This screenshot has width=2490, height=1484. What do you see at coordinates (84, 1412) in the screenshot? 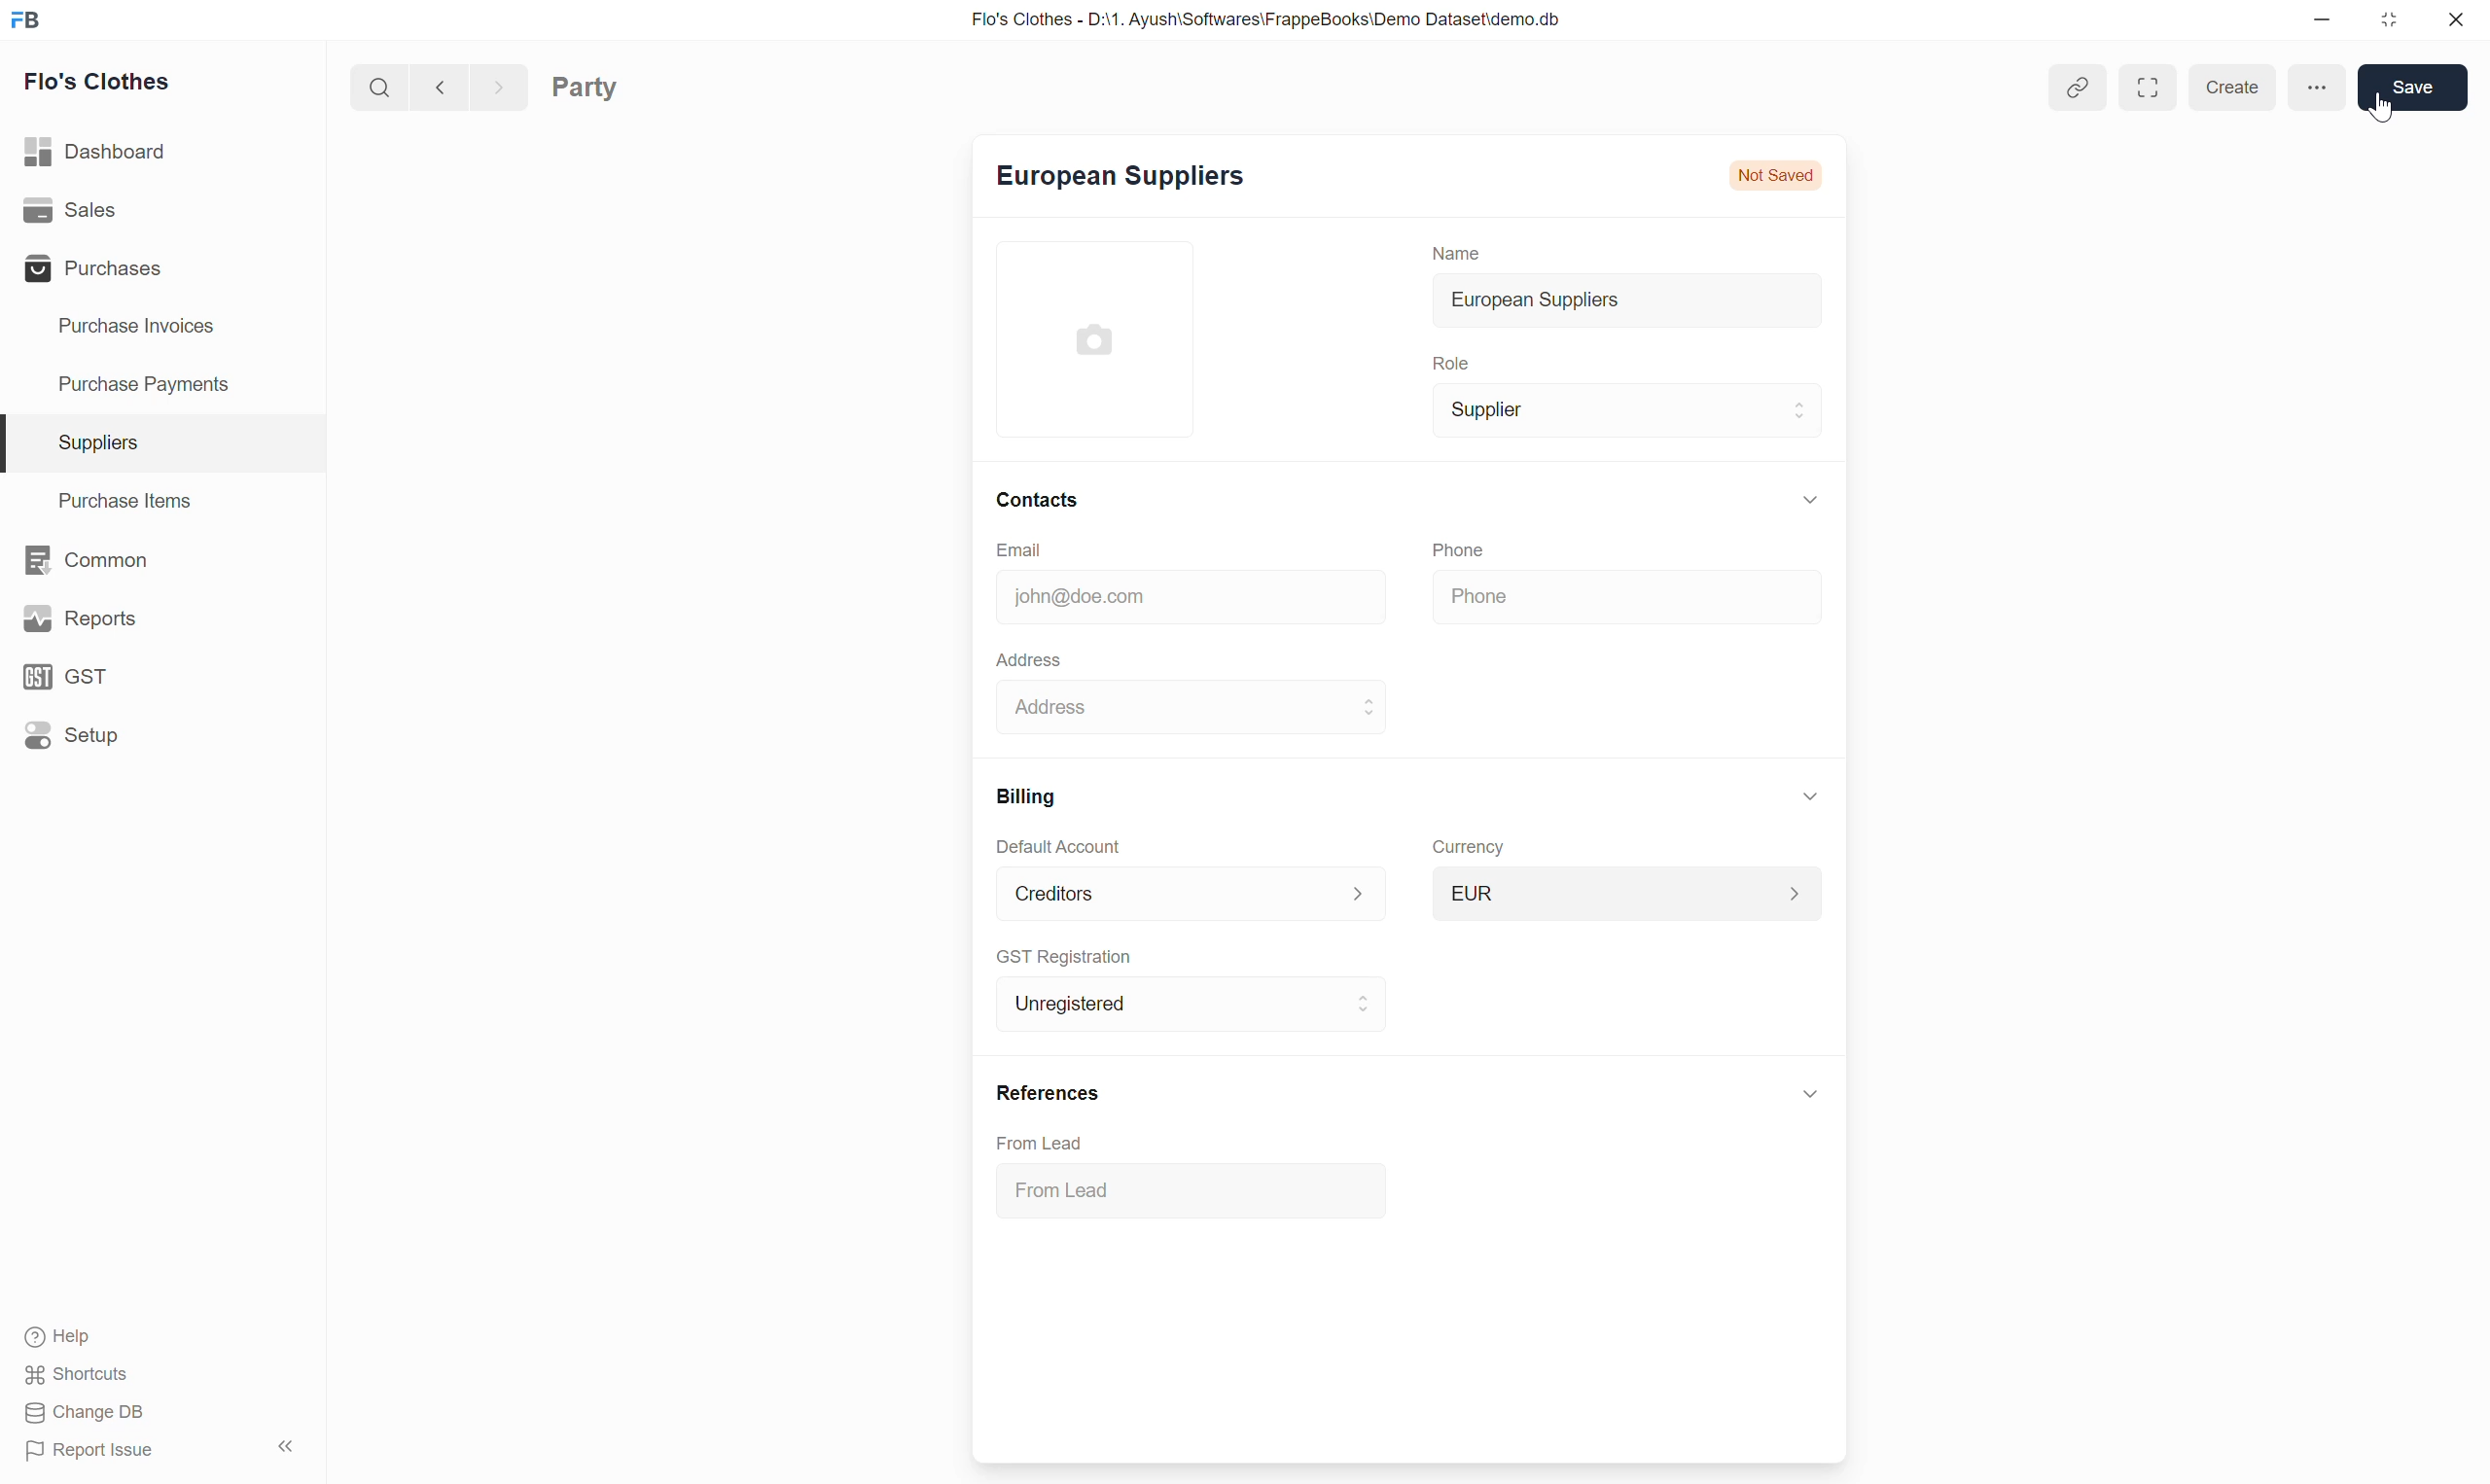
I see `change DB` at bounding box center [84, 1412].